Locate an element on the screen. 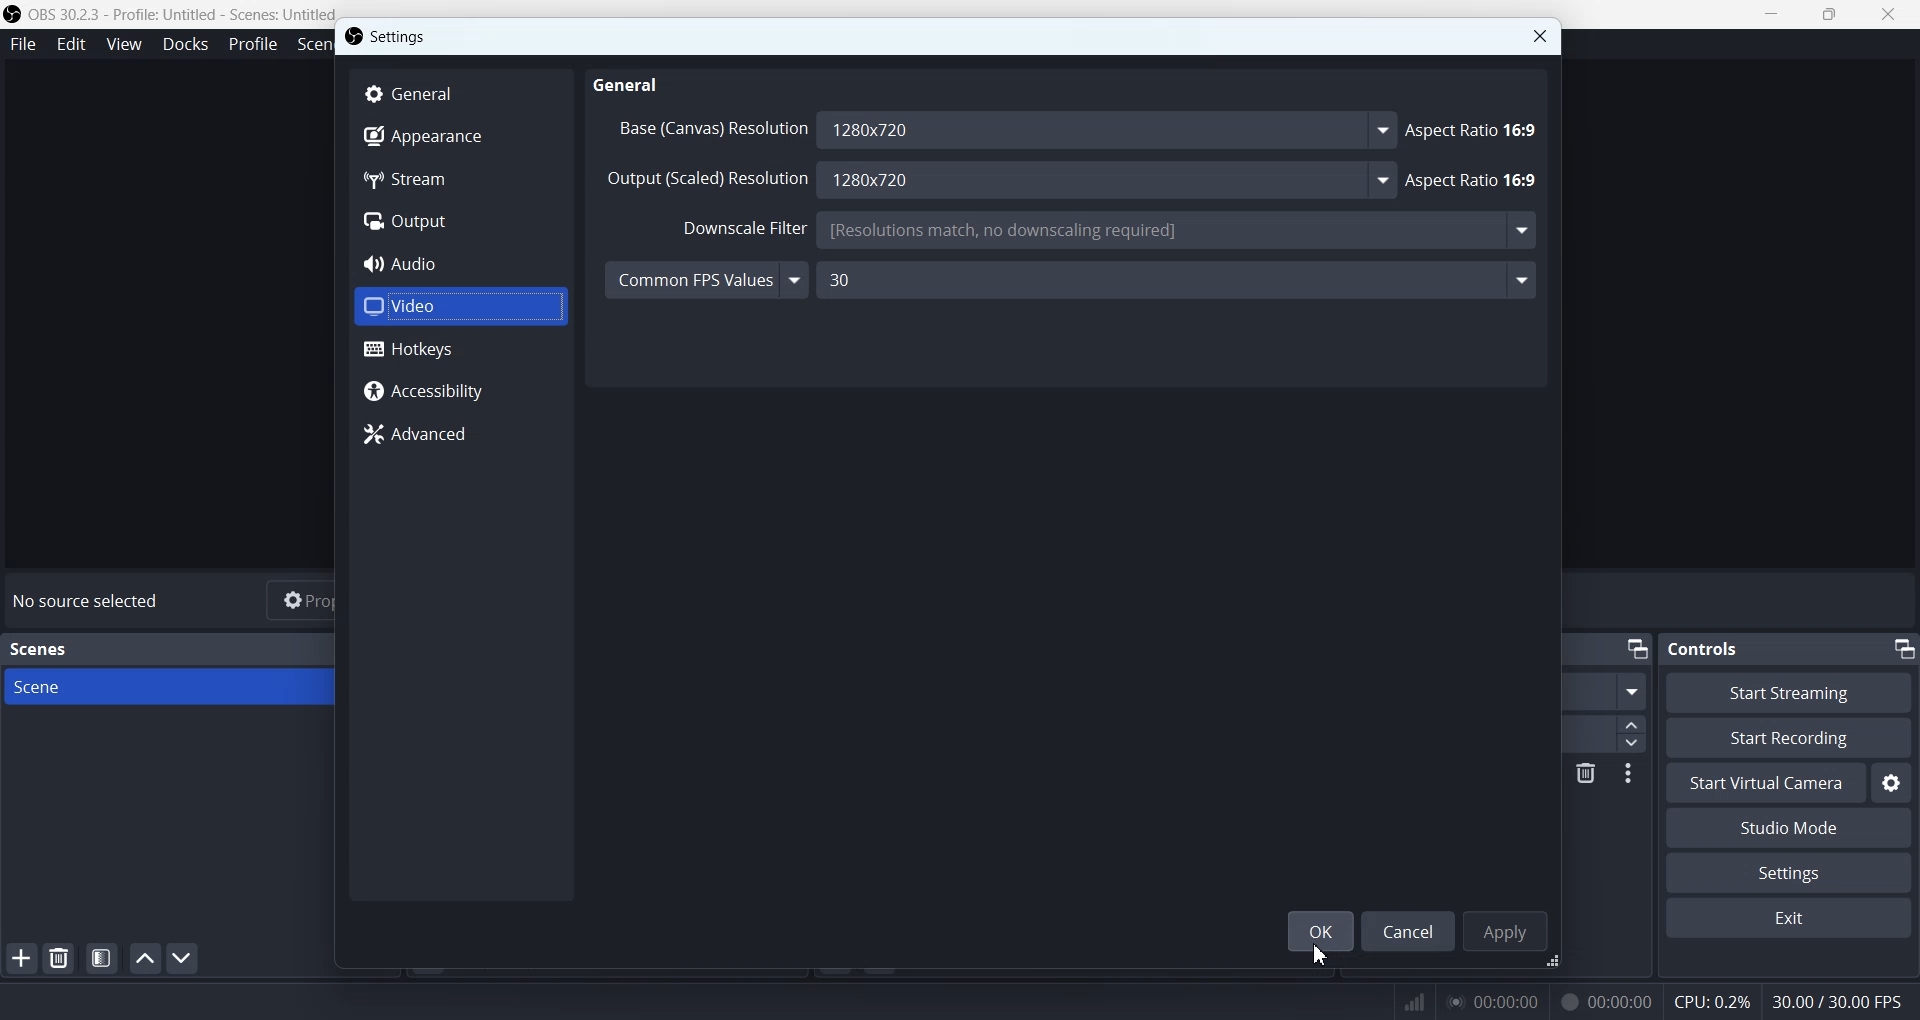 This screenshot has width=1920, height=1020. Scene  is located at coordinates (167, 685).